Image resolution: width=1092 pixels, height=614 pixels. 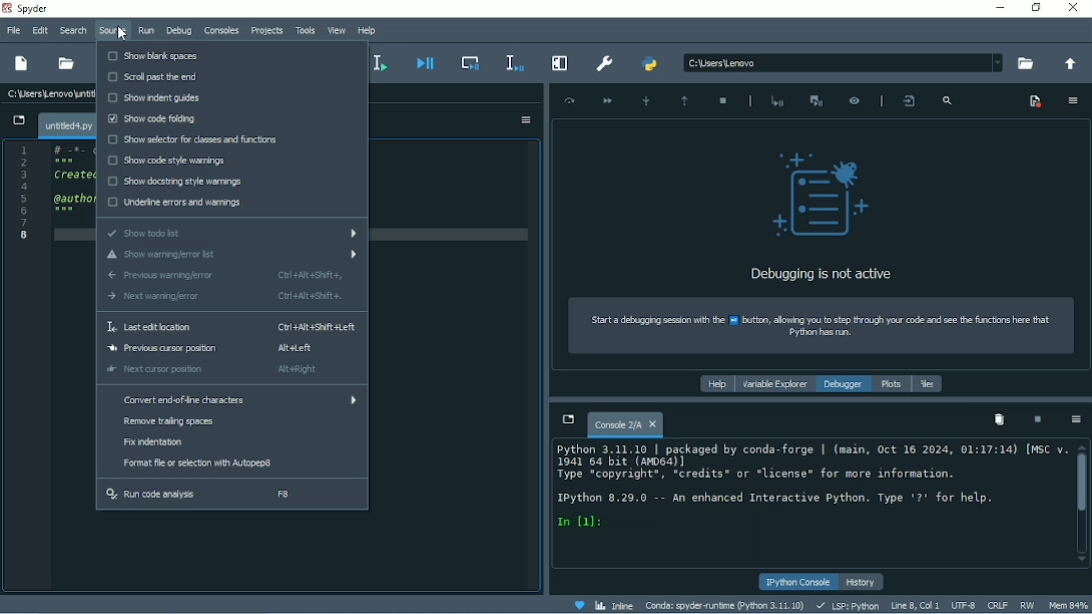 I want to click on Options, so click(x=524, y=120).